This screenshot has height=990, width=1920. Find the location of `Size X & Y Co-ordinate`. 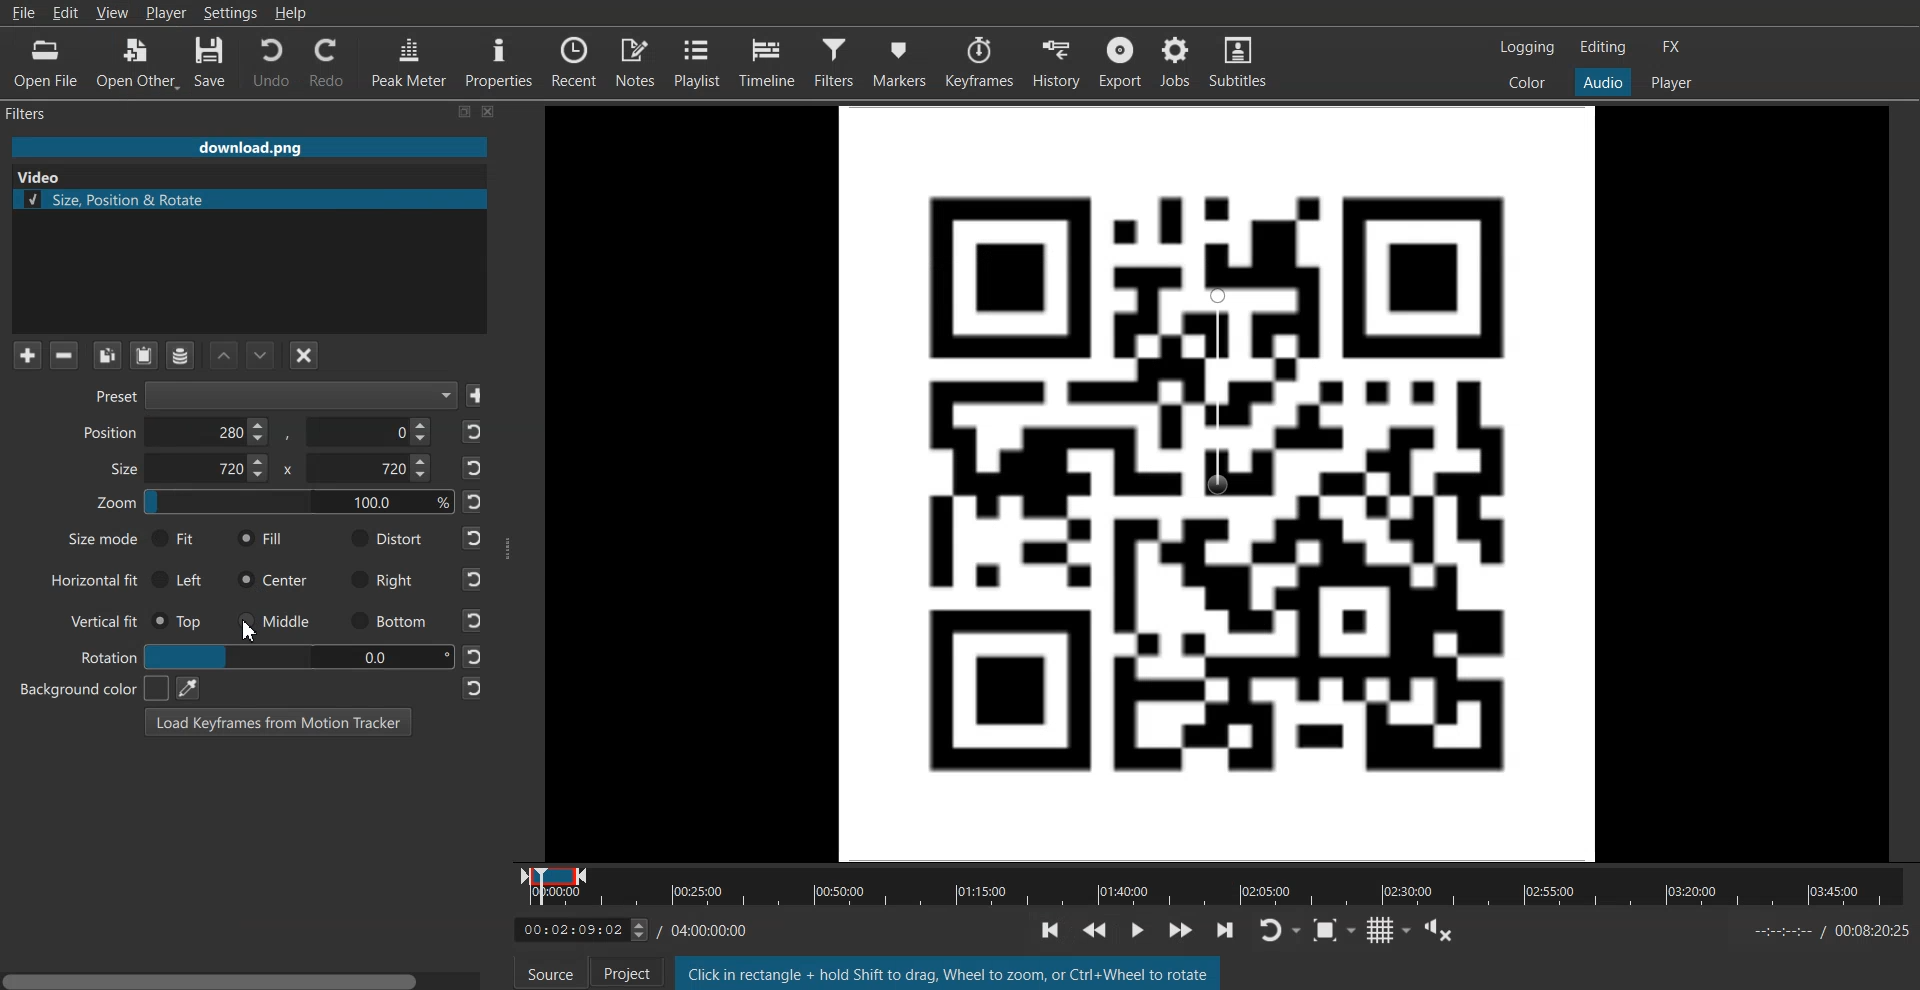

Size X & Y Co-ordinate is located at coordinates (265, 471).